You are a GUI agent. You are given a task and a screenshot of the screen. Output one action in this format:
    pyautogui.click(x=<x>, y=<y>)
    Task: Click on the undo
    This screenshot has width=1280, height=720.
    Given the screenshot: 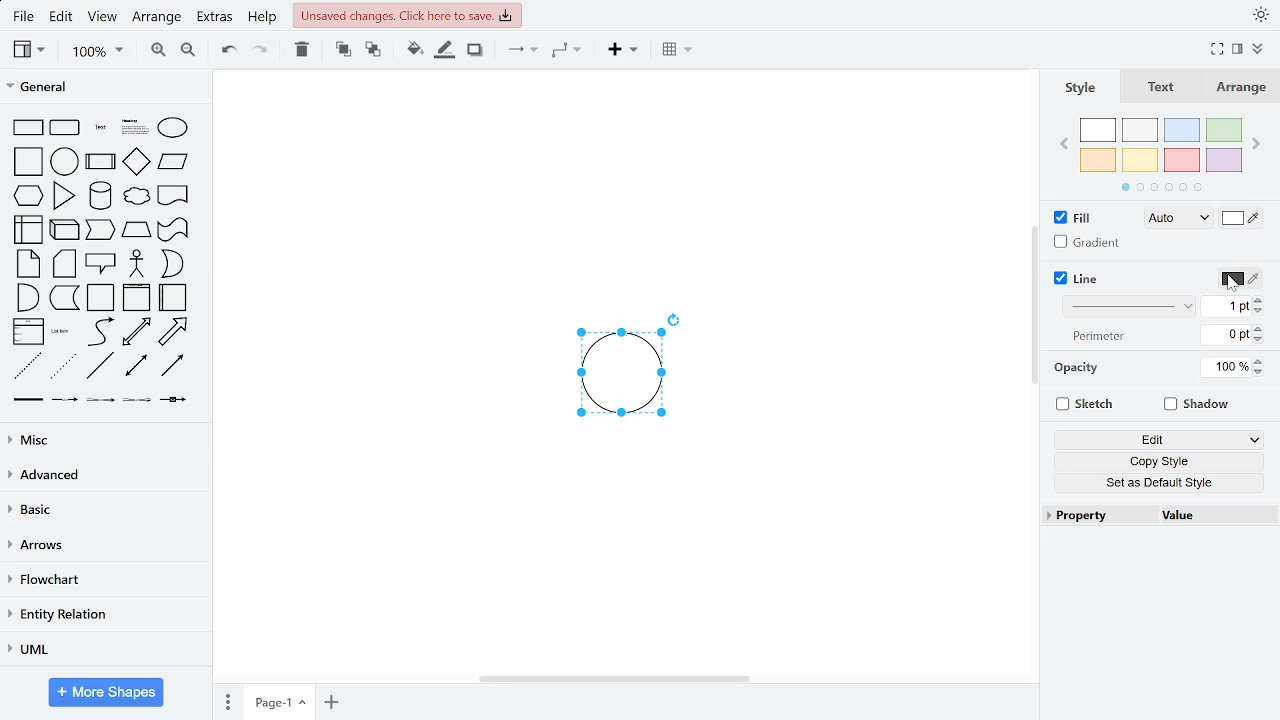 What is the action you would take?
    pyautogui.click(x=226, y=52)
    